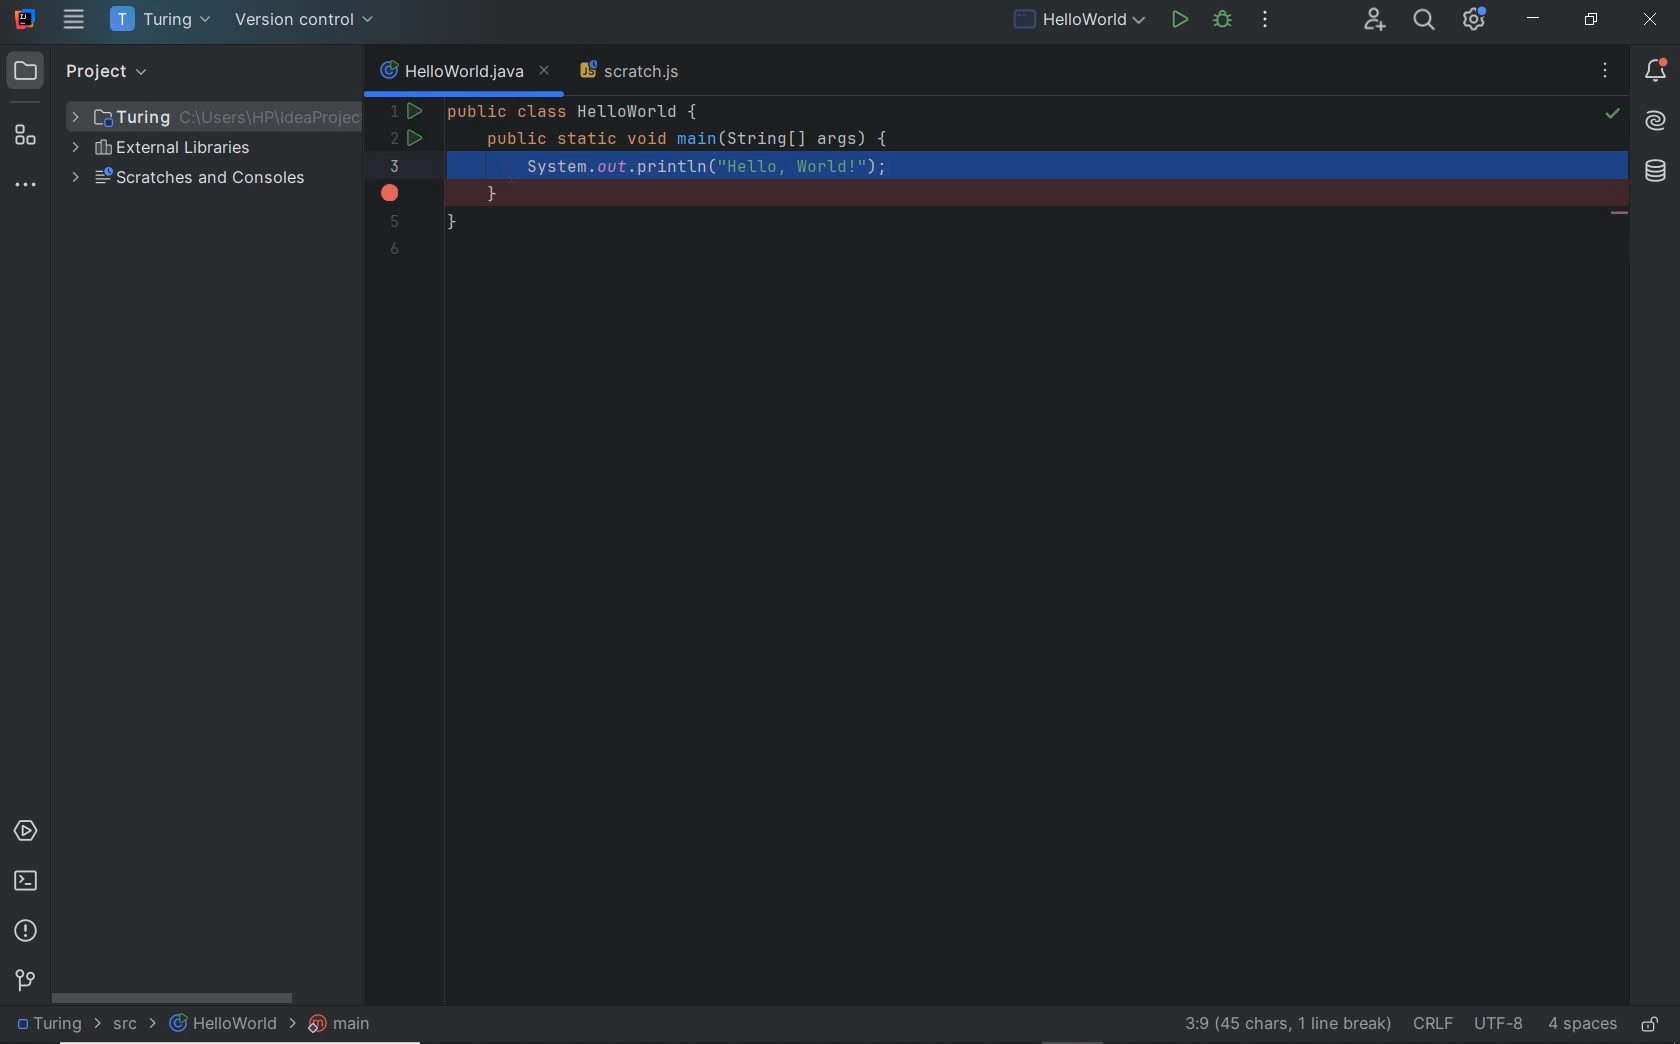 The width and height of the screenshot is (1680, 1044). What do you see at coordinates (131, 1025) in the screenshot?
I see `src` at bounding box center [131, 1025].